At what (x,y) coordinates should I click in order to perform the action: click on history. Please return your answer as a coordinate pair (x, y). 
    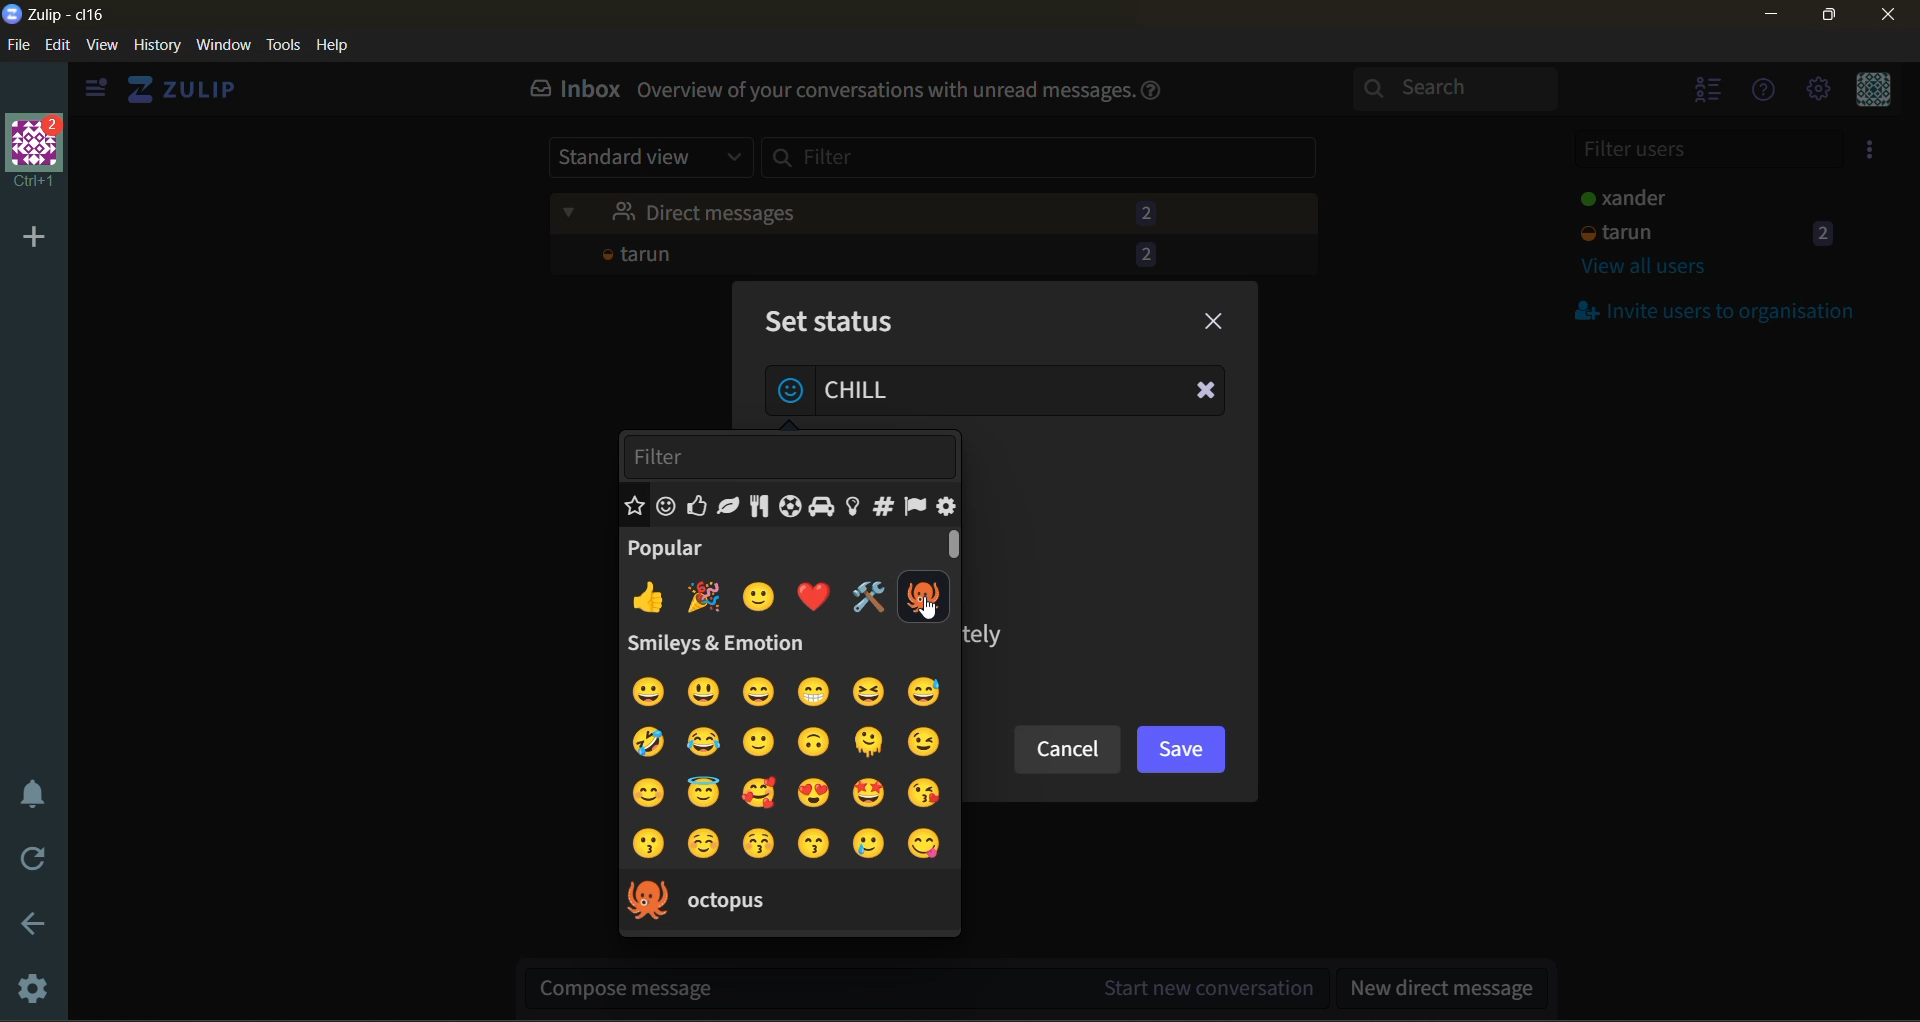
    Looking at the image, I should click on (156, 46).